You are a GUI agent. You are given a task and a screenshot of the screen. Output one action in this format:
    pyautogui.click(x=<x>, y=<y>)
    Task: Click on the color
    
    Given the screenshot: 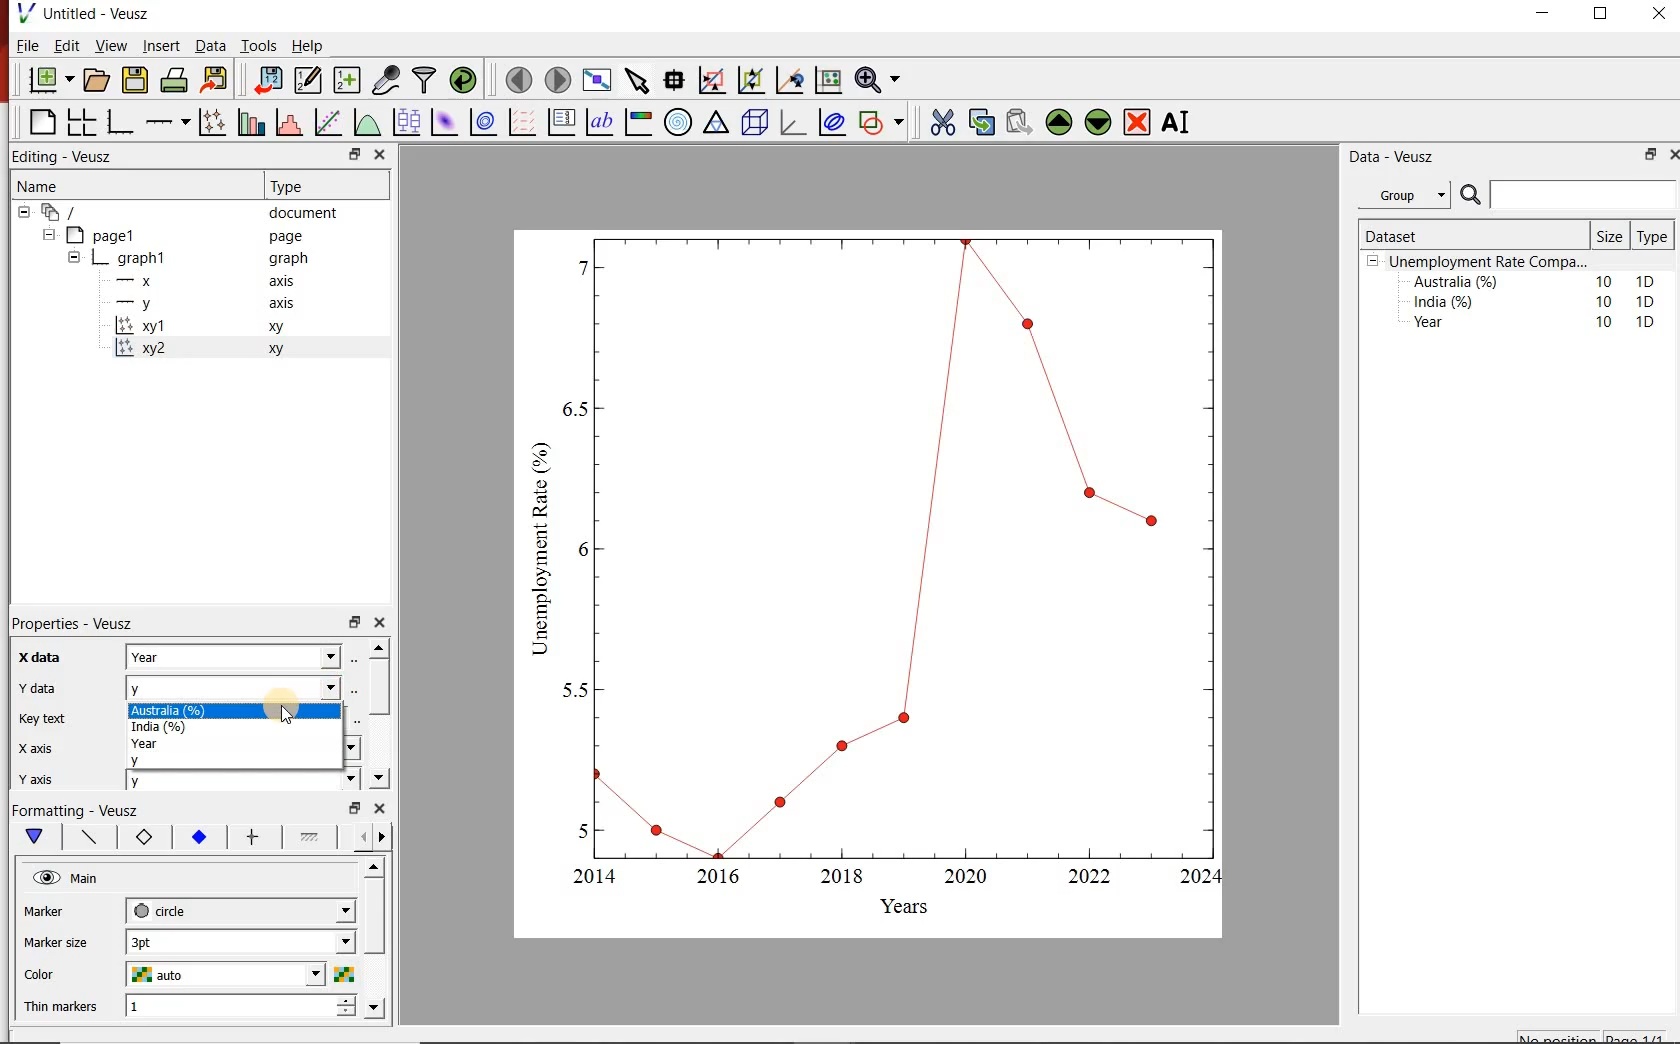 What is the action you would take?
    pyautogui.click(x=55, y=975)
    